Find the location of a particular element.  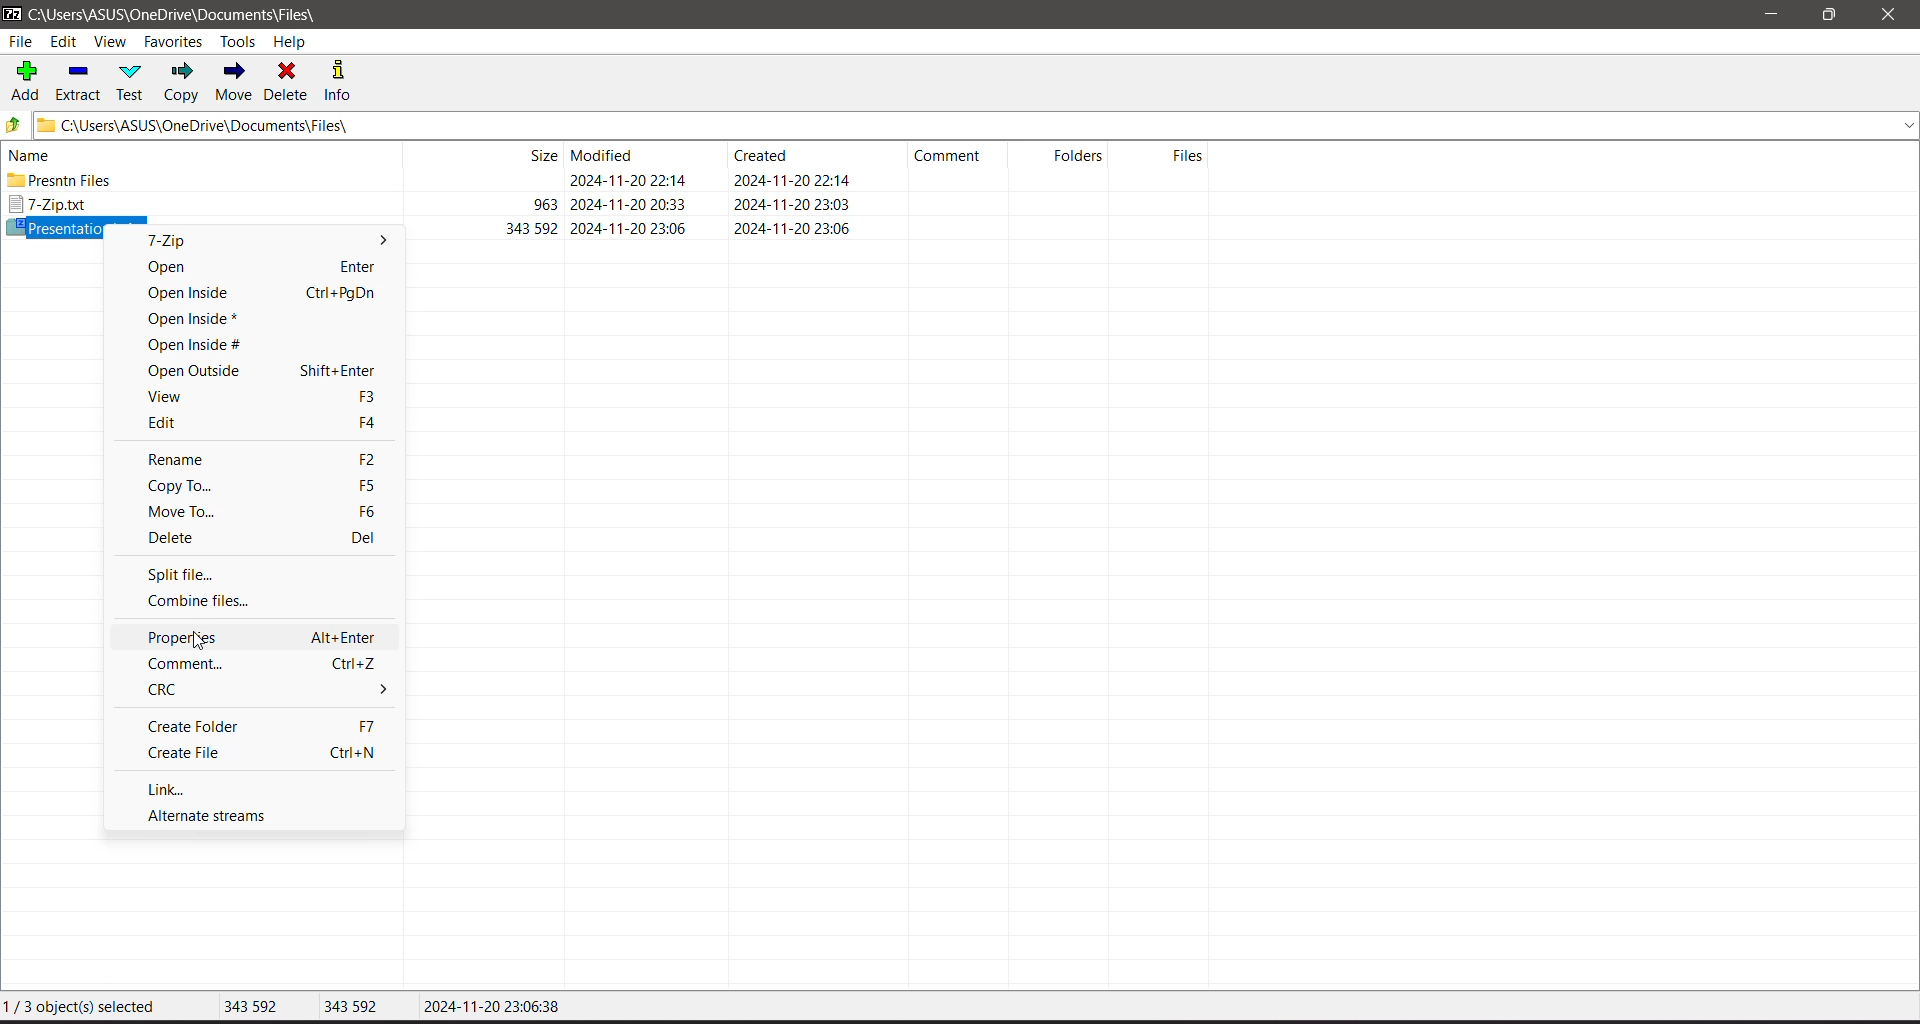

Combine files is located at coordinates (196, 601).